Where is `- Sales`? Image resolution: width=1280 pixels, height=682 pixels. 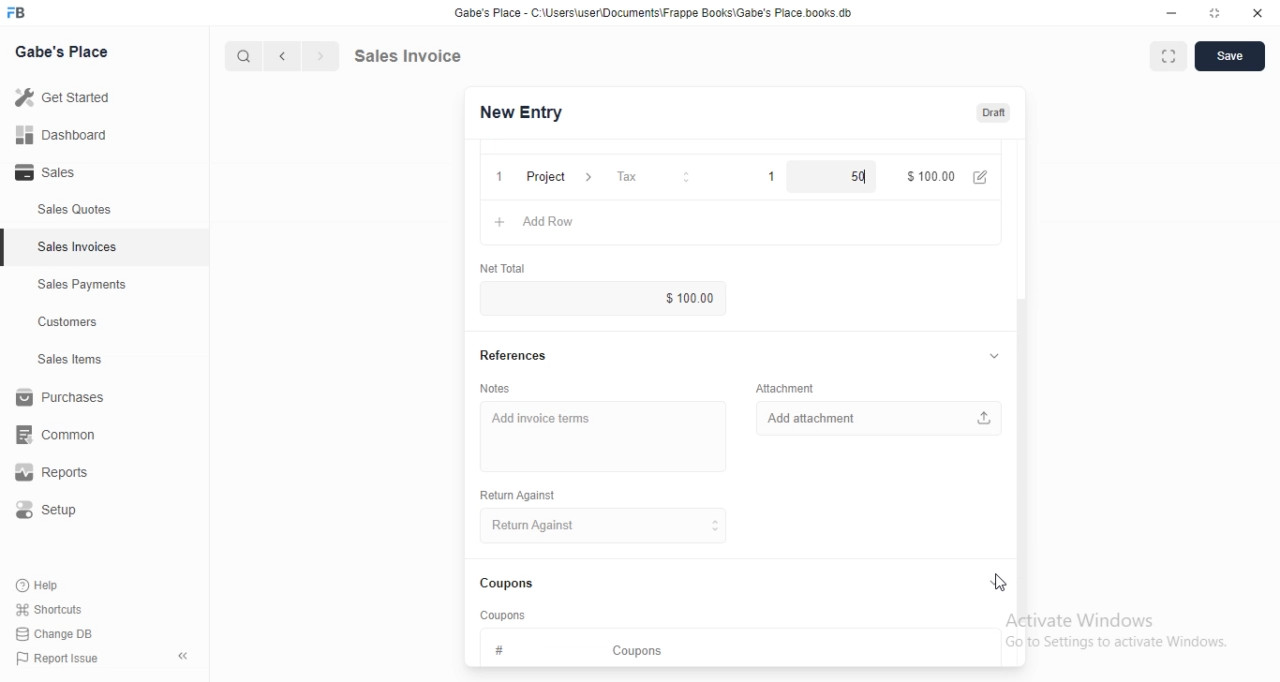 - Sales is located at coordinates (64, 175).